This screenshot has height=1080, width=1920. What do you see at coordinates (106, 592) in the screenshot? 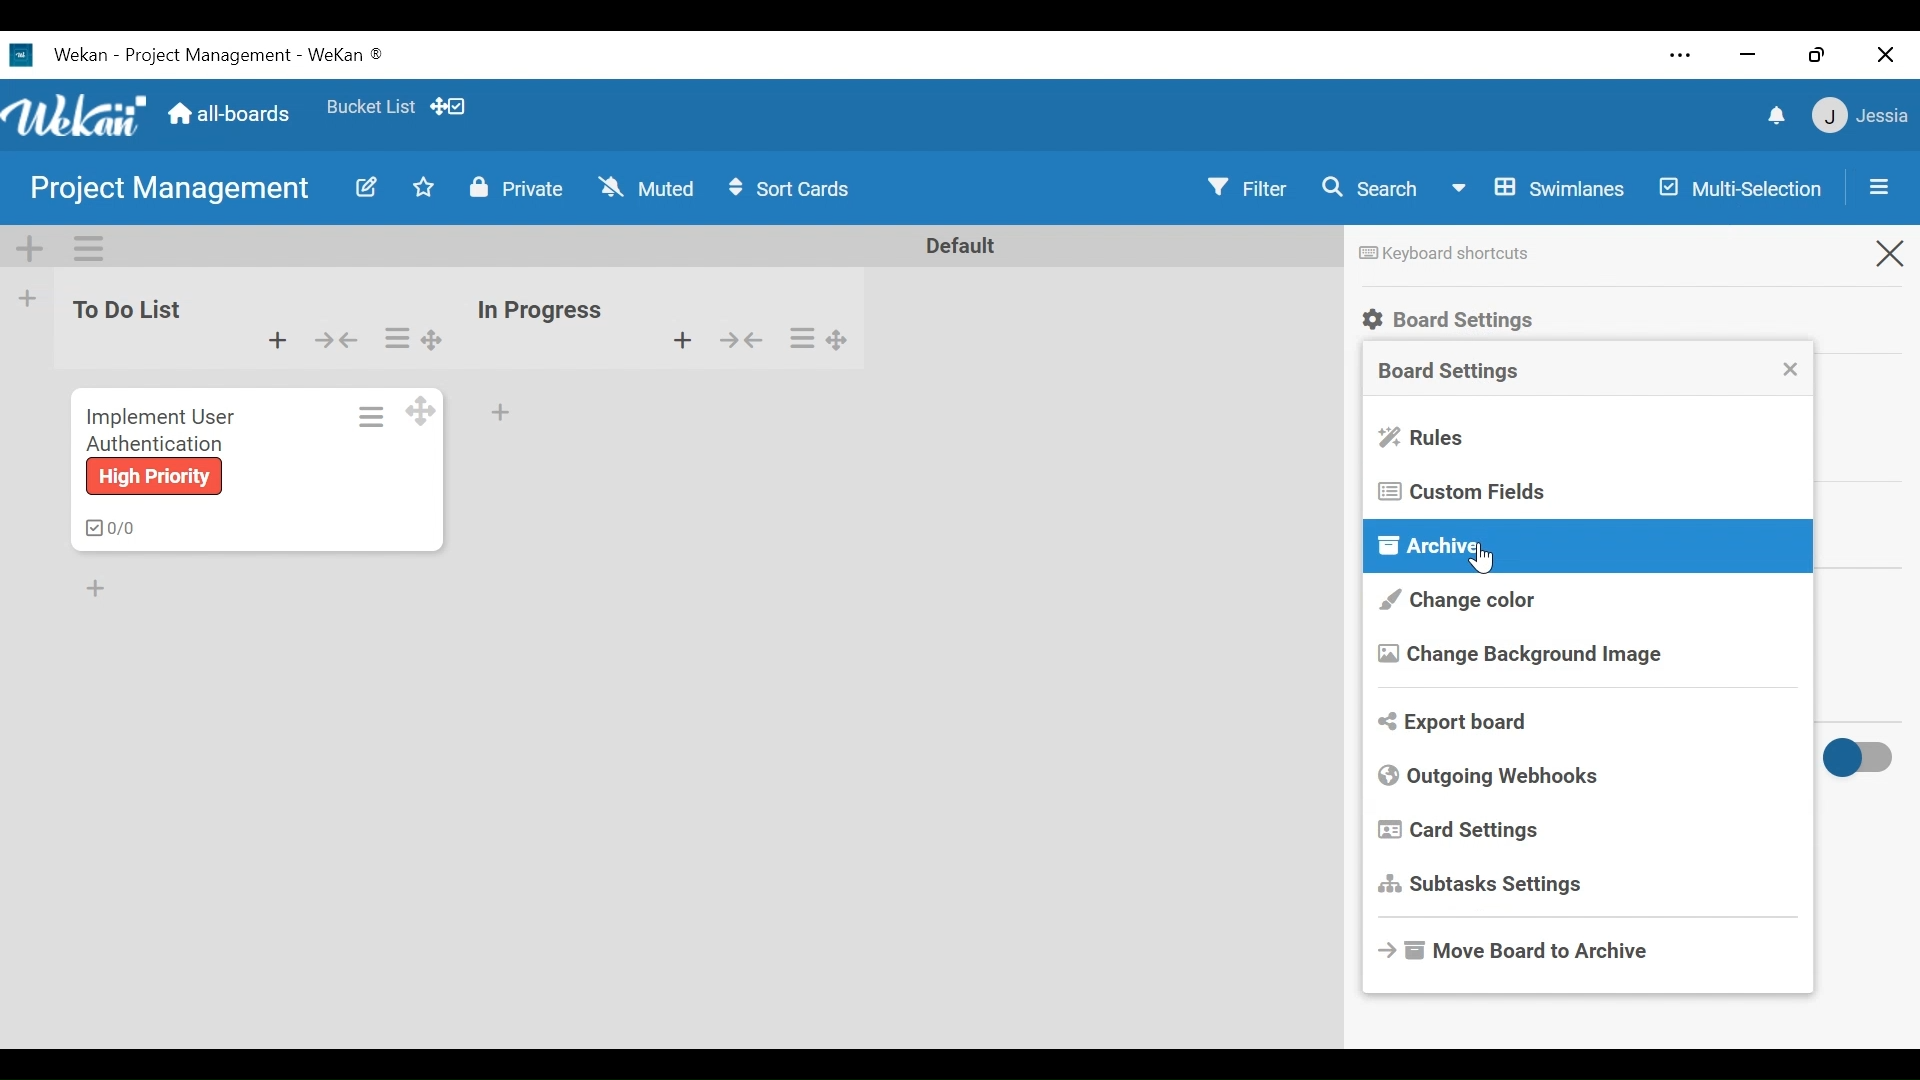
I see `Add Card Bottom of the list` at bounding box center [106, 592].